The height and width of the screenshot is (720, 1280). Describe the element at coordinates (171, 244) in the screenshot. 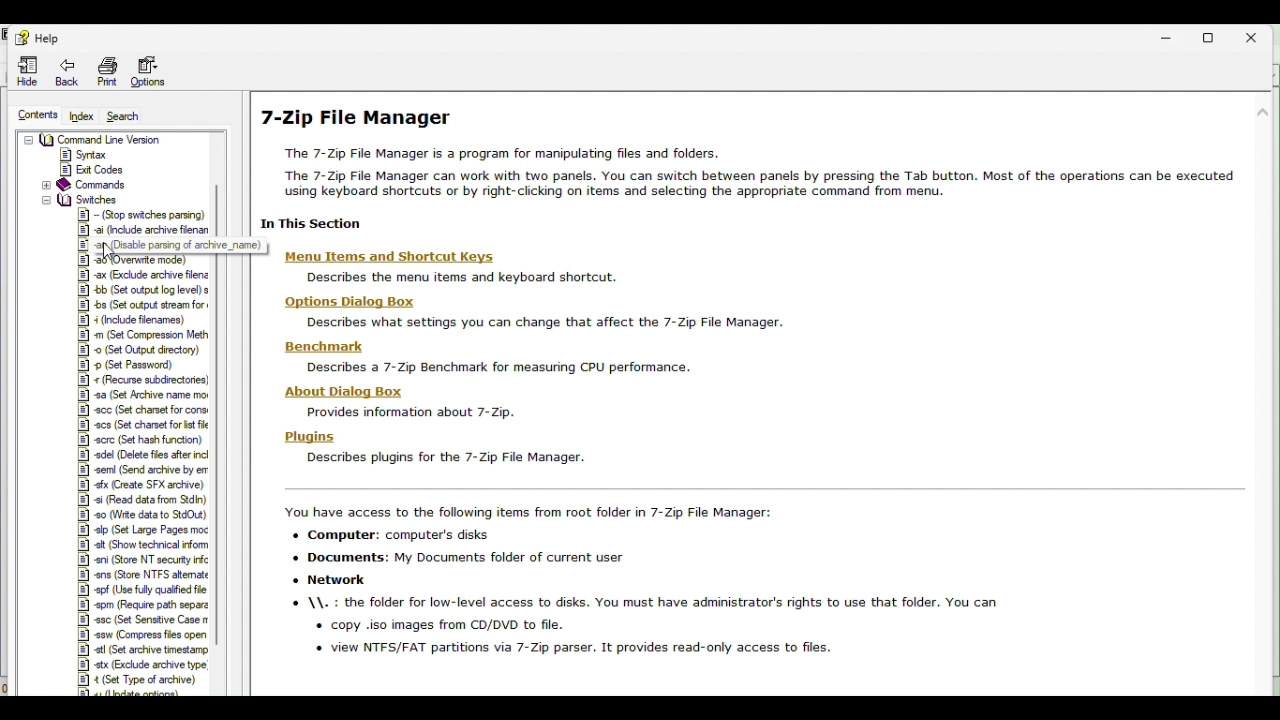

I see `|& -ap(Disable parsing of archive_name) |` at that location.